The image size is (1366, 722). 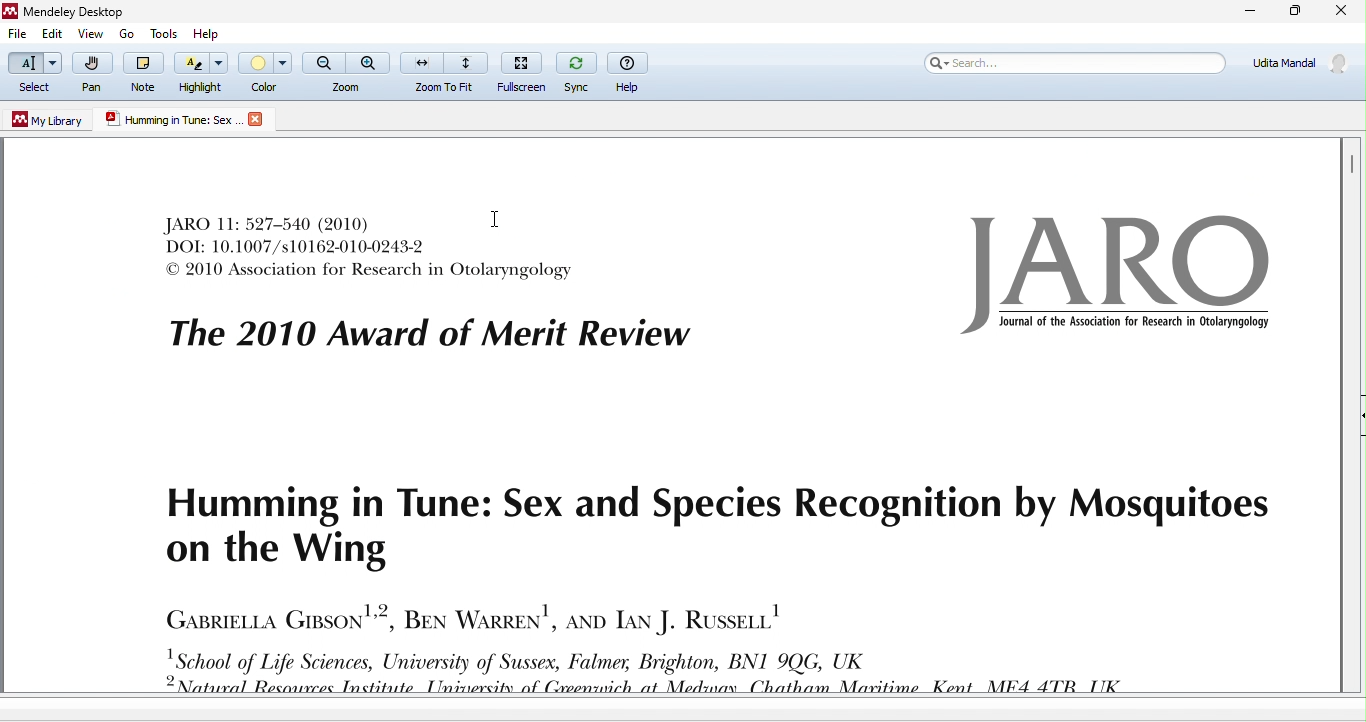 I want to click on color, so click(x=267, y=73).